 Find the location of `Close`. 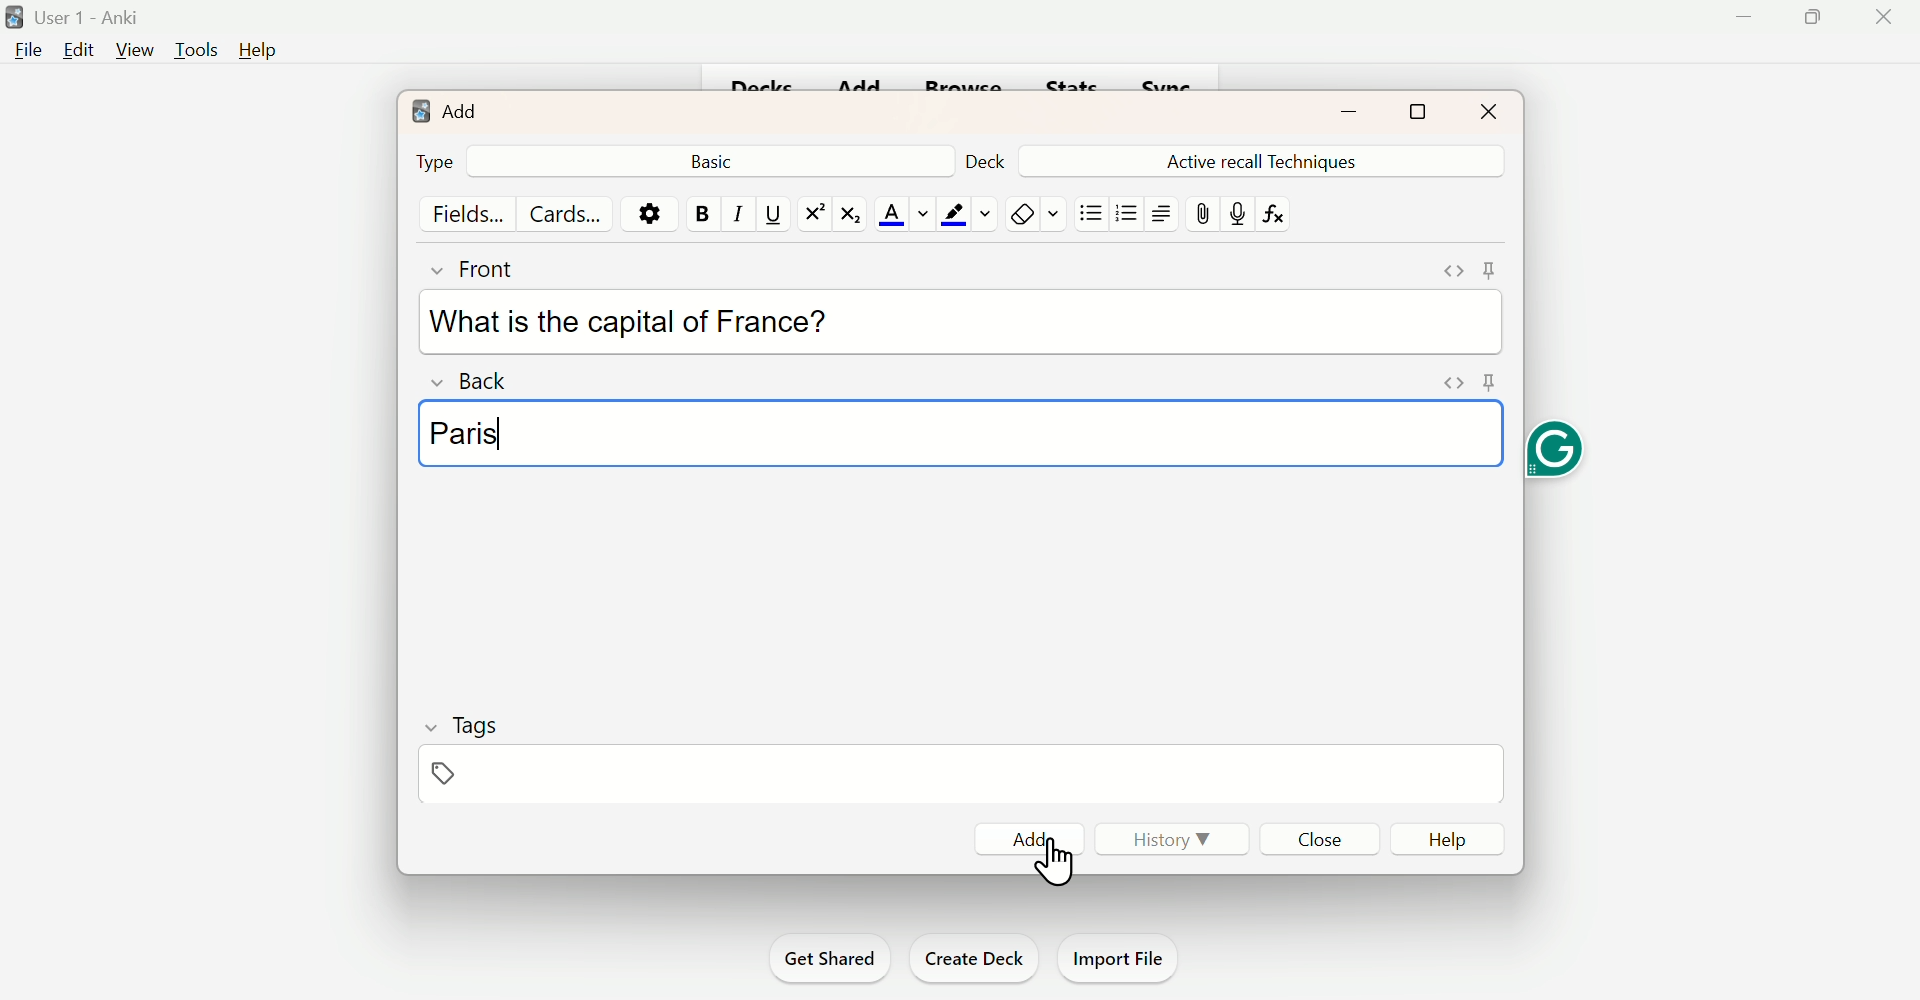

Close is located at coordinates (1485, 109).